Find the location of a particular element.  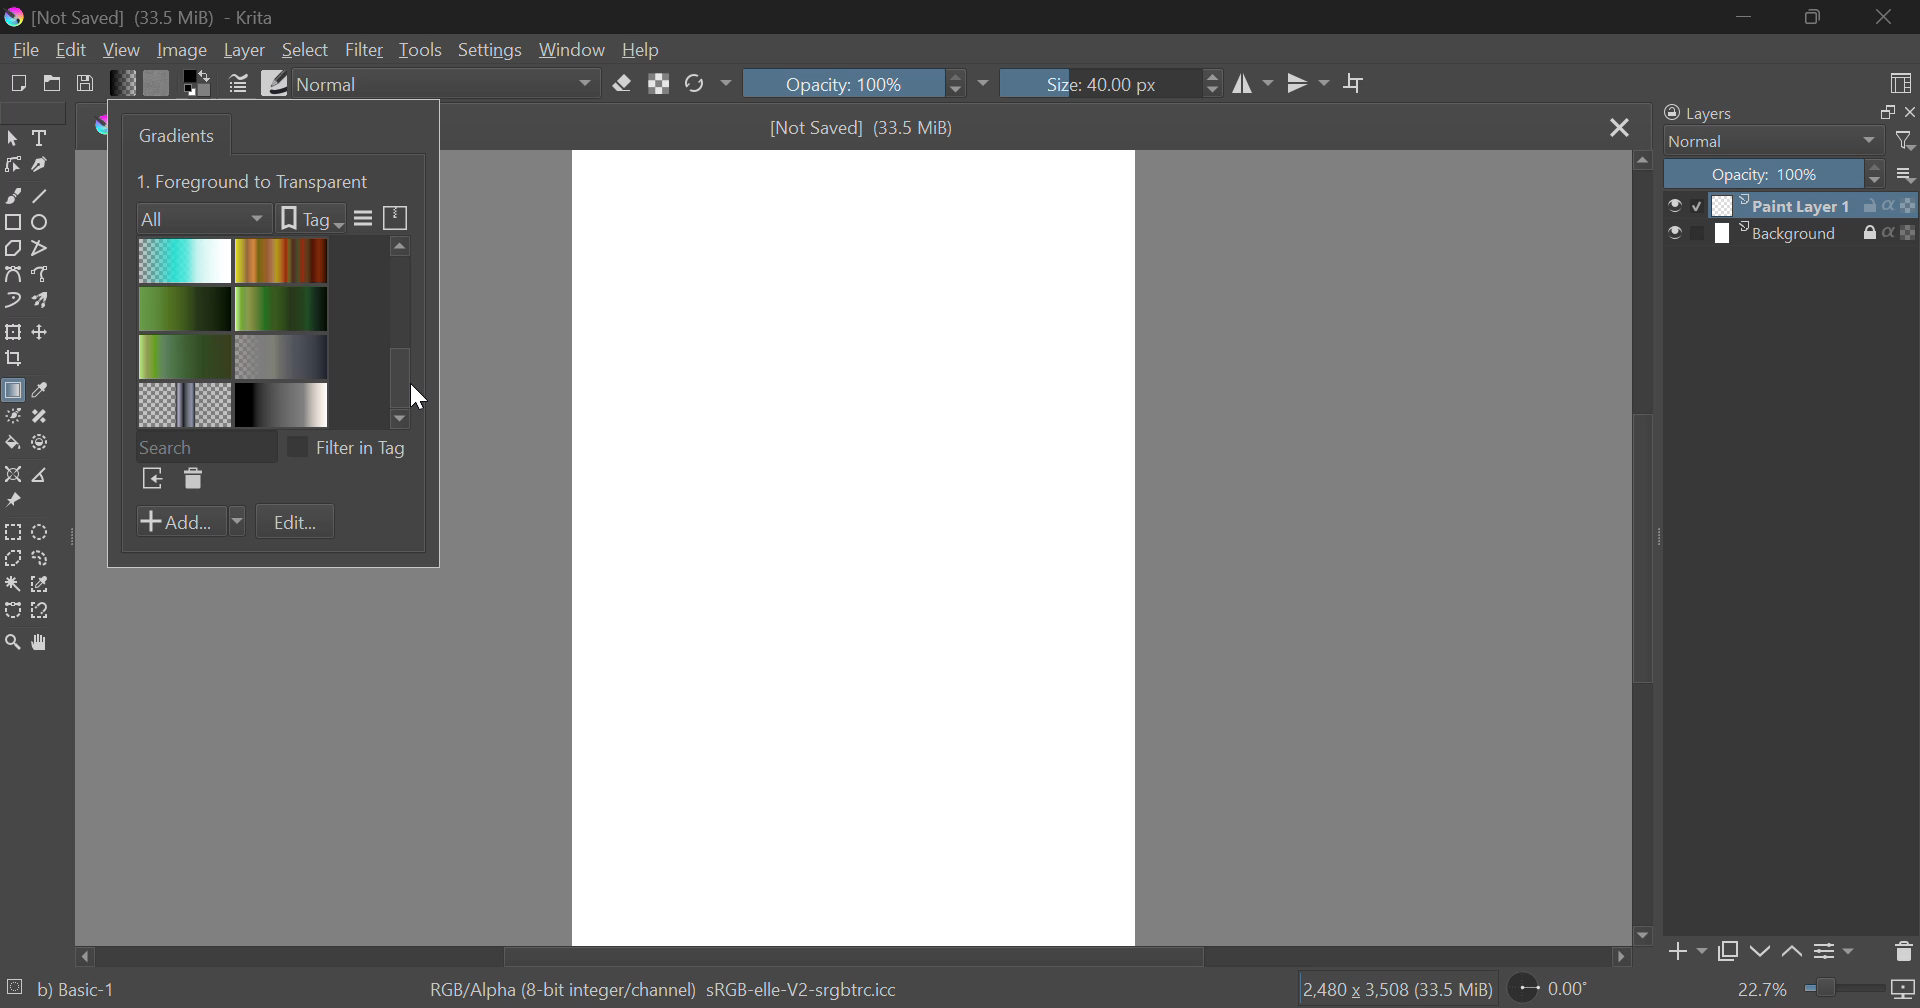

Colors in use is located at coordinates (198, 82).